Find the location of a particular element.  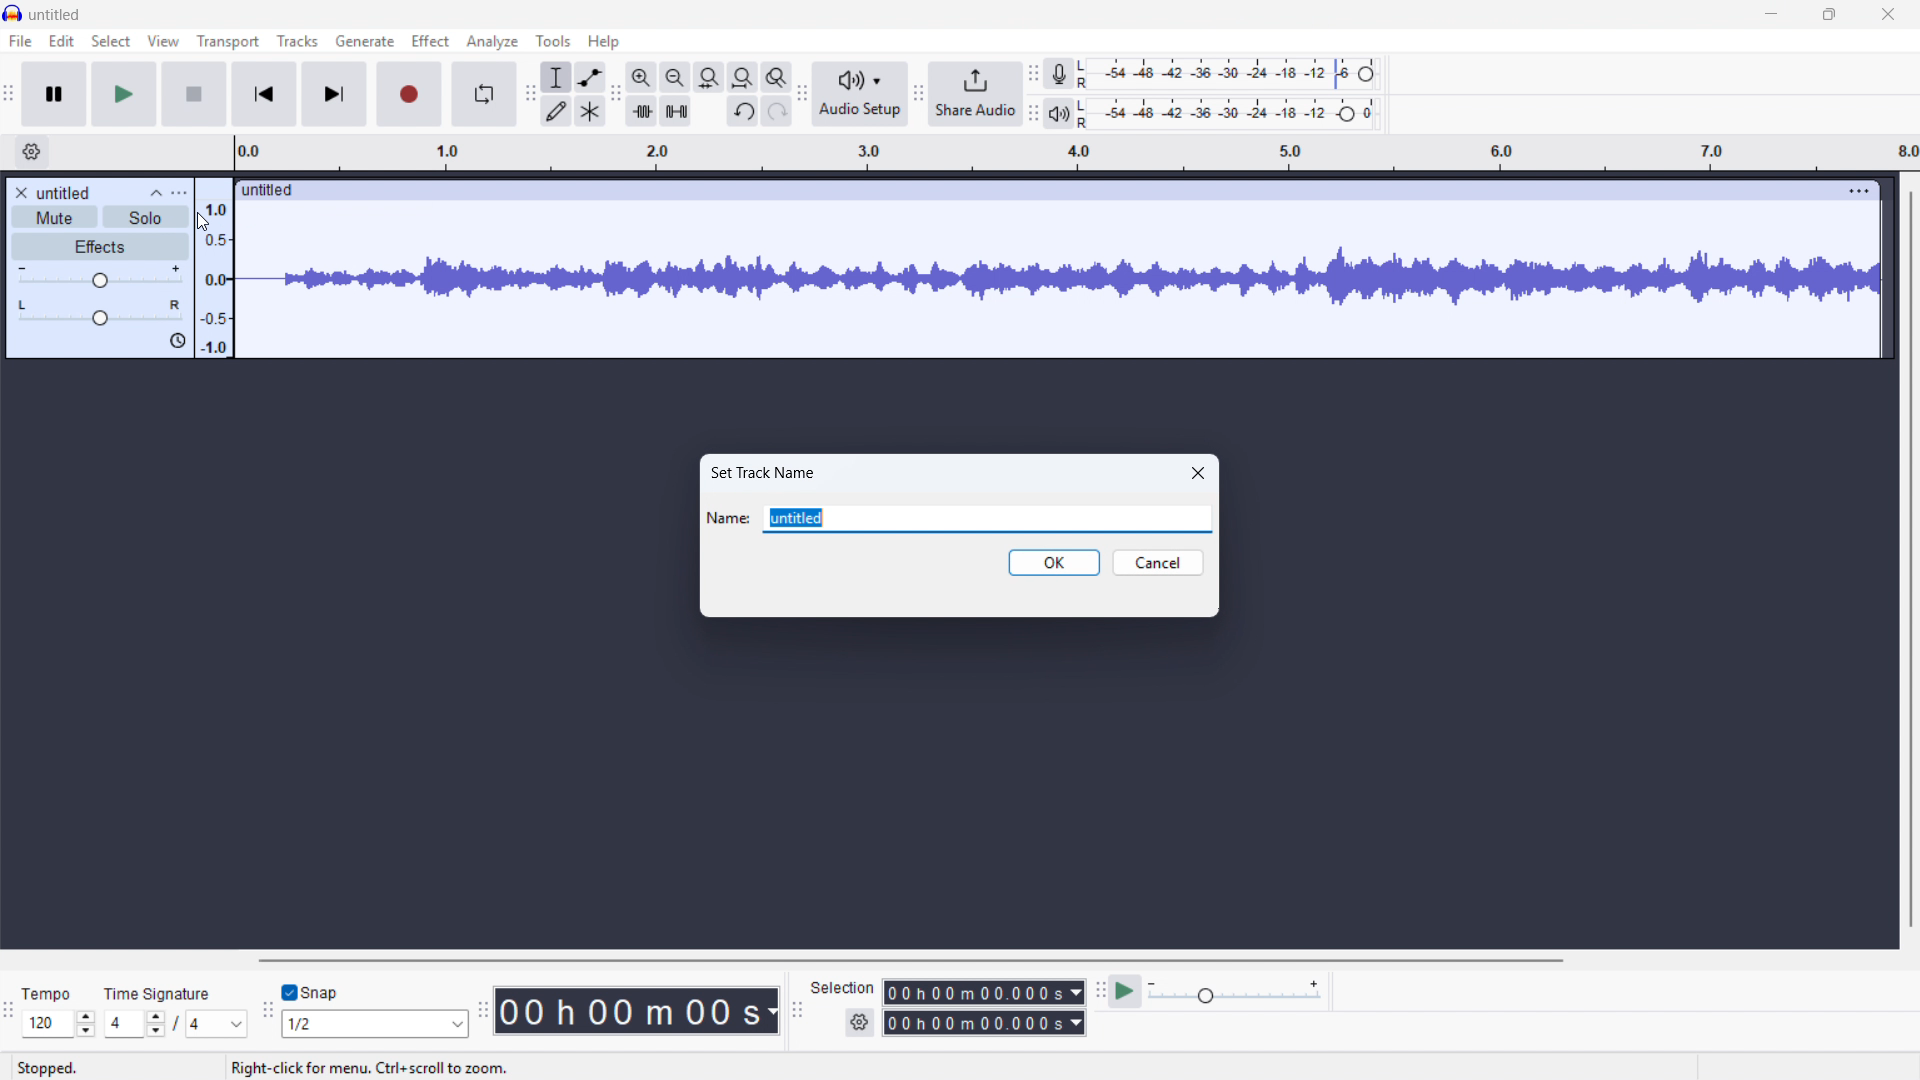

Timestamp  is located at coordinates (639, 1011).